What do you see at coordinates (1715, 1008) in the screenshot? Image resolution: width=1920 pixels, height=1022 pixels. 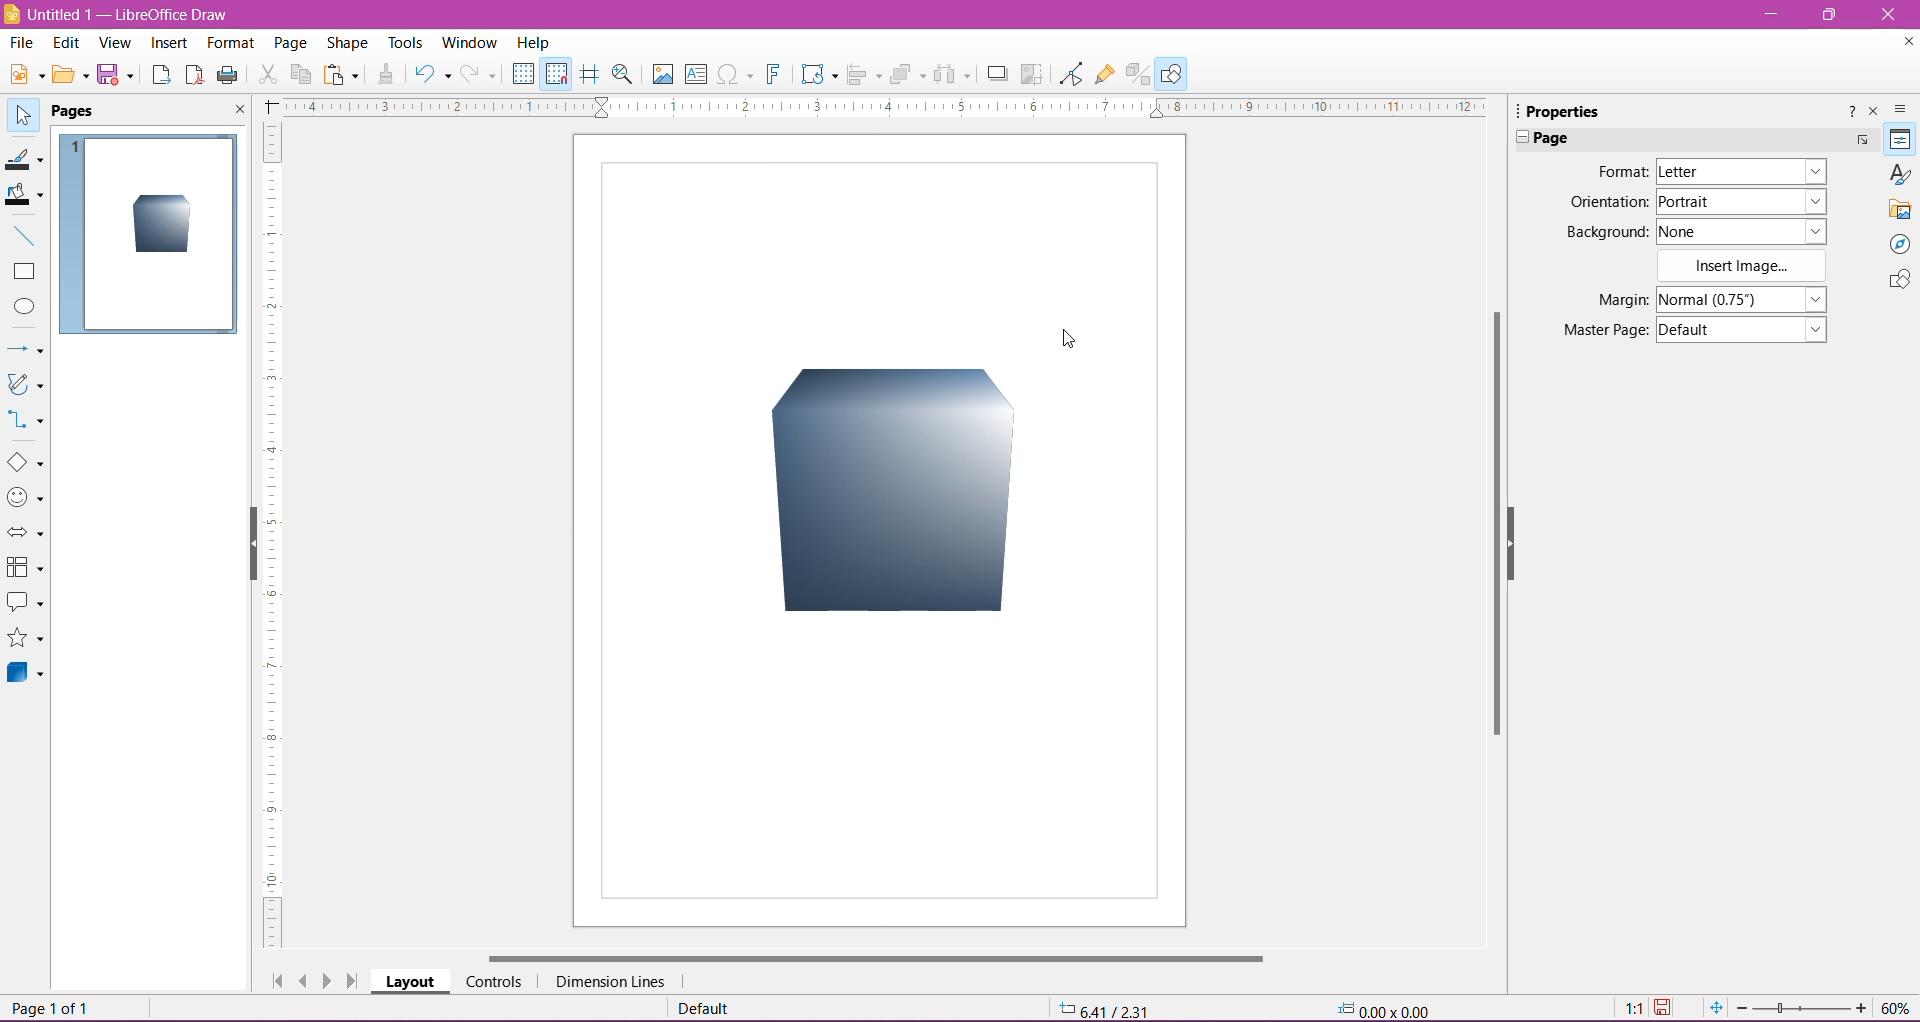 I see `Fit Page to current window` at bounding box center [1715, 1008].